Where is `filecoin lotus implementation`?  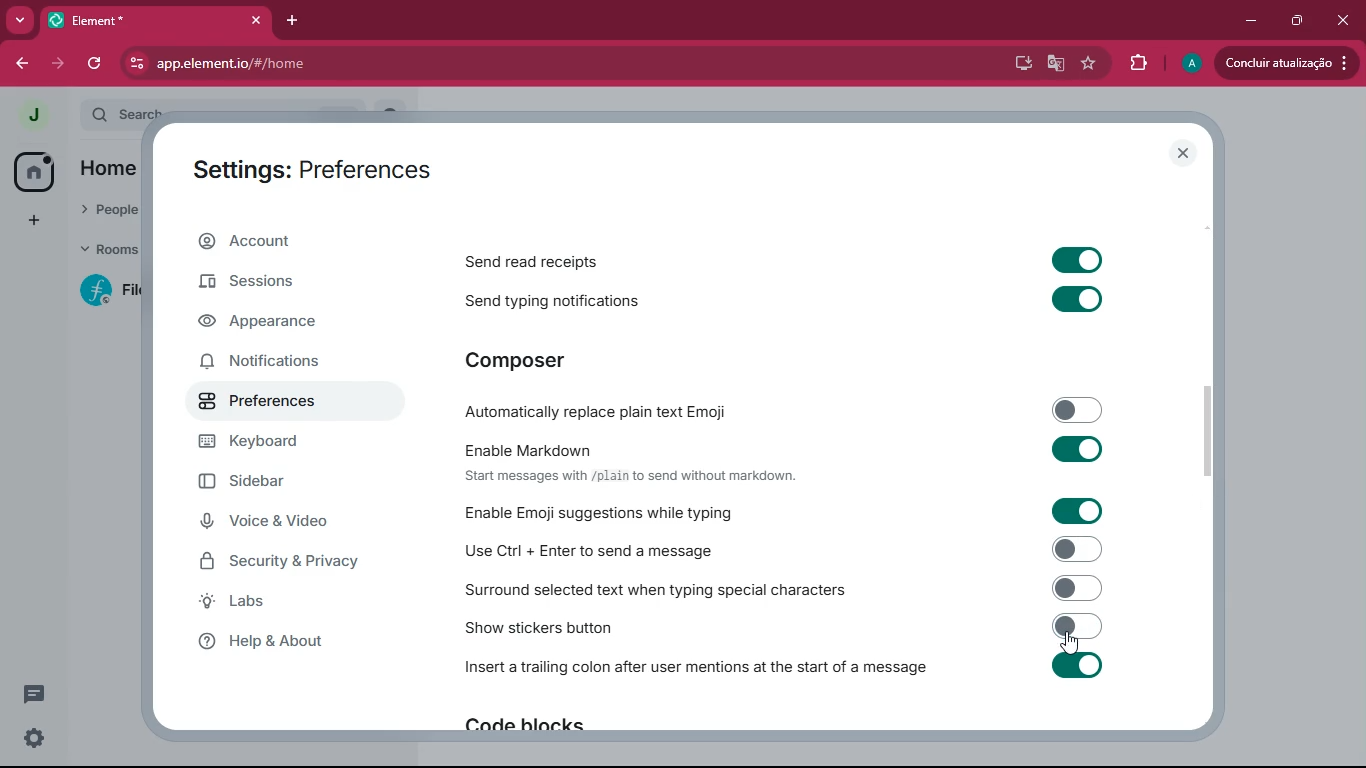
filecoin lotus implementation is located at coordinates (109, 290).